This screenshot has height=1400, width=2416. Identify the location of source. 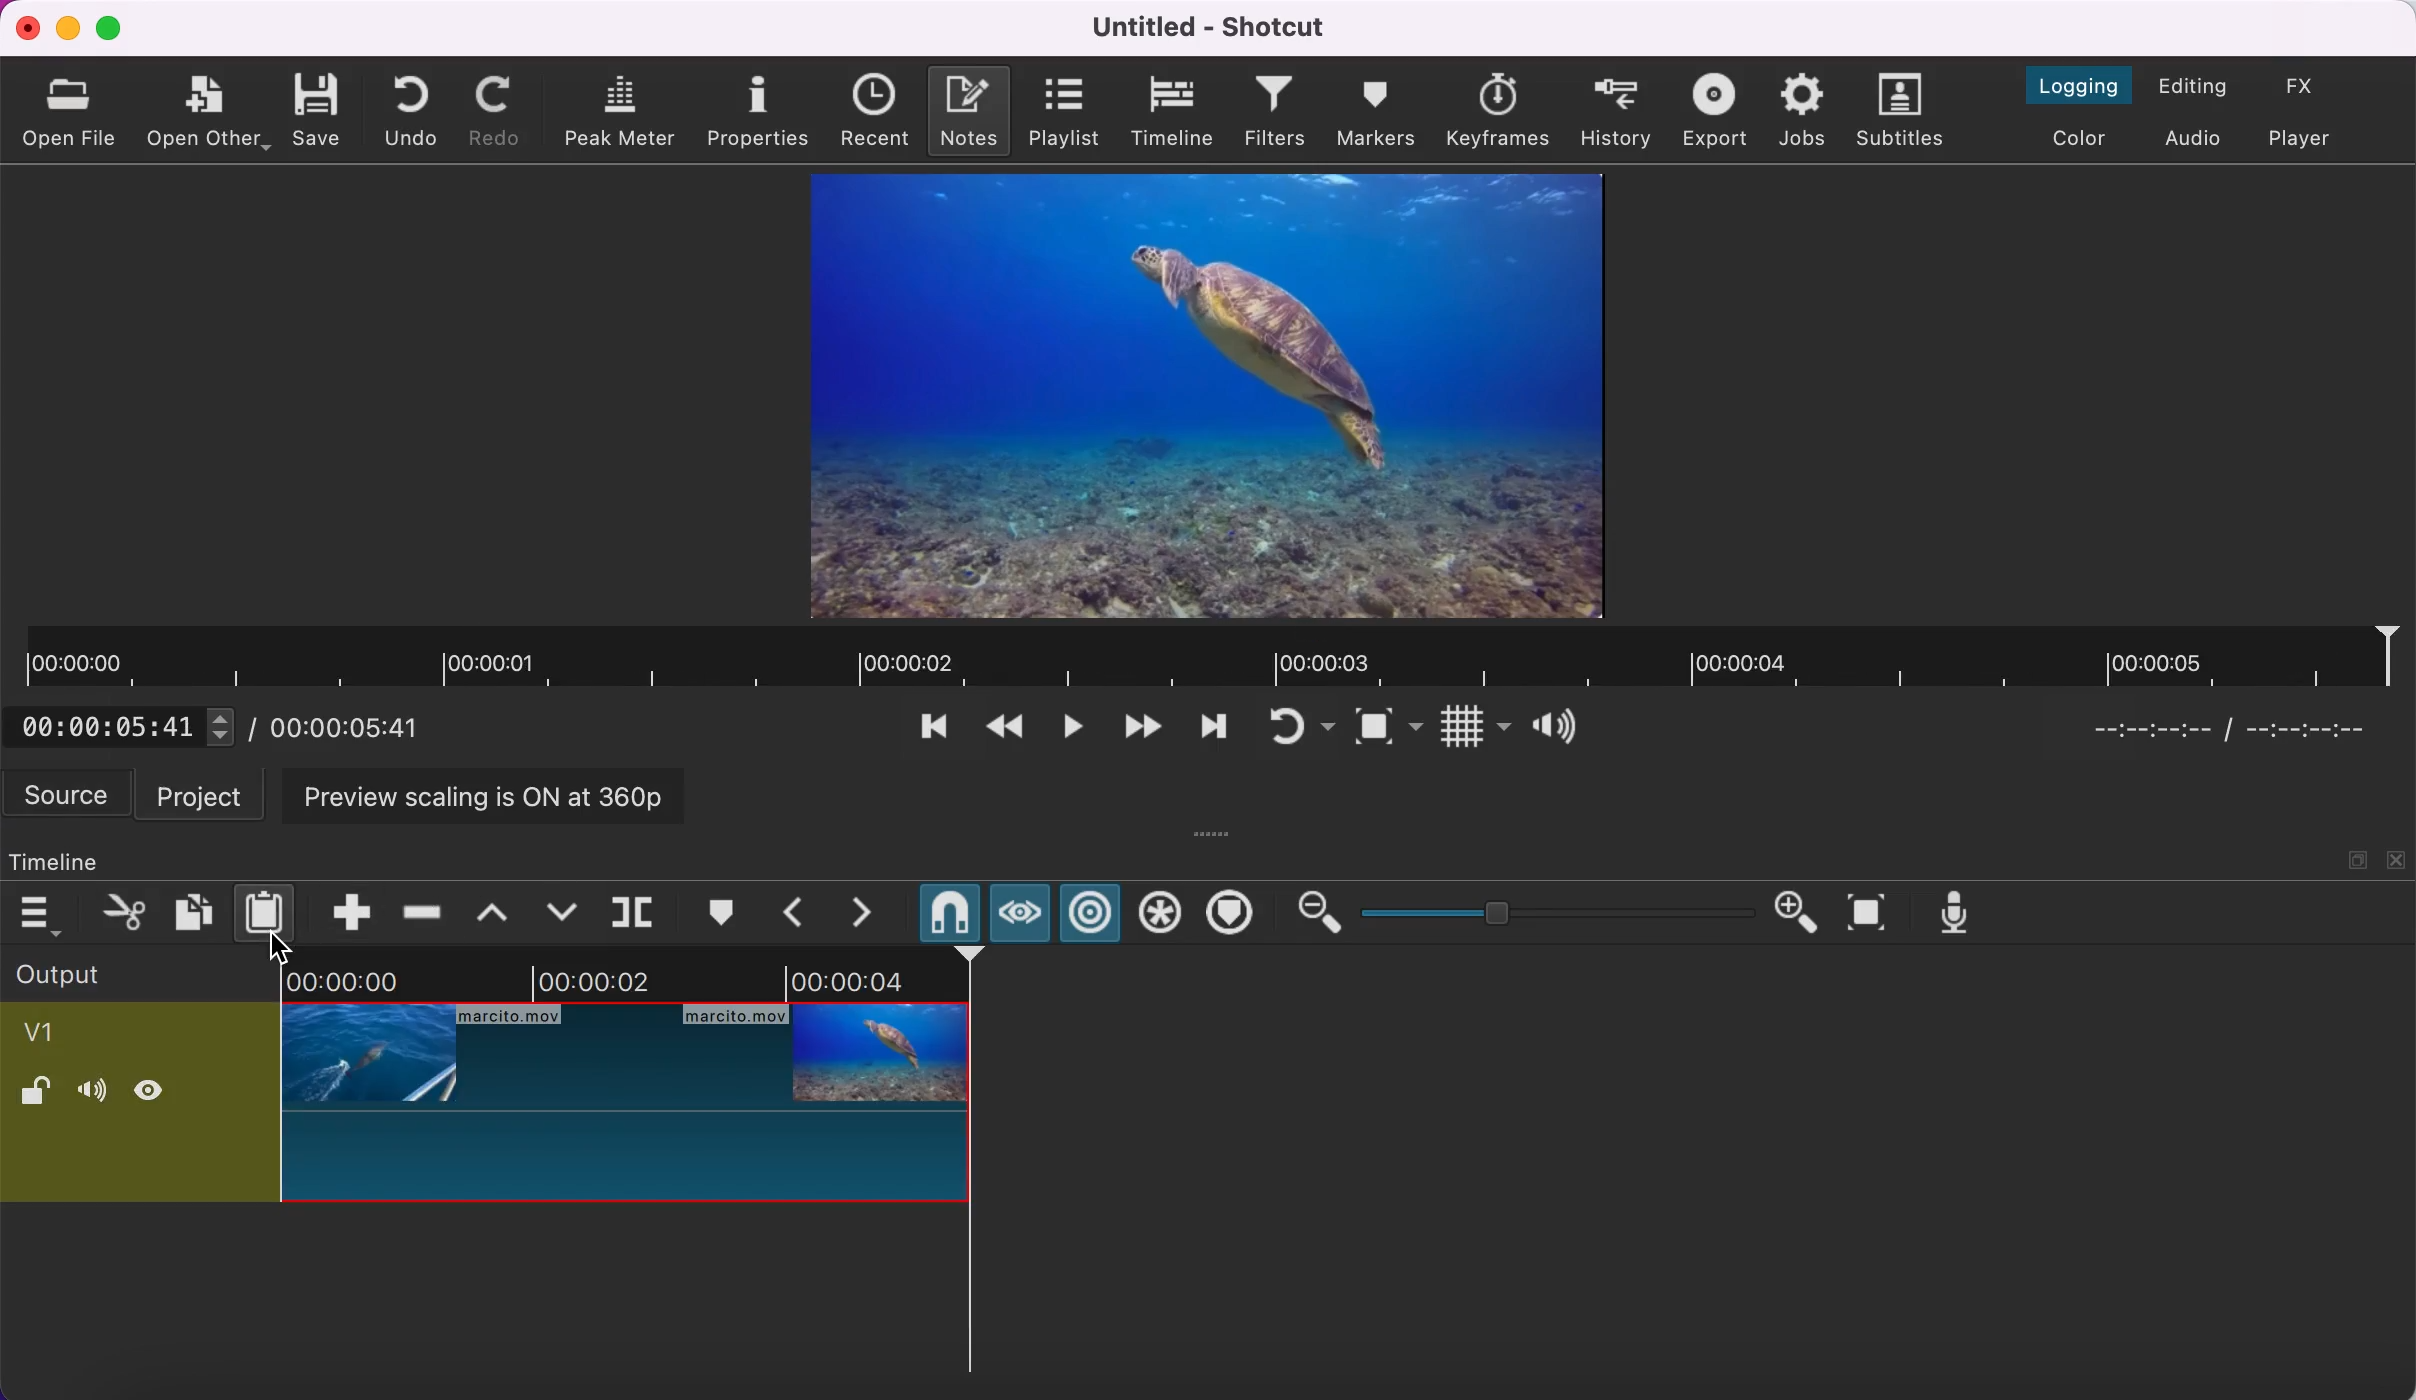
(65, 796).